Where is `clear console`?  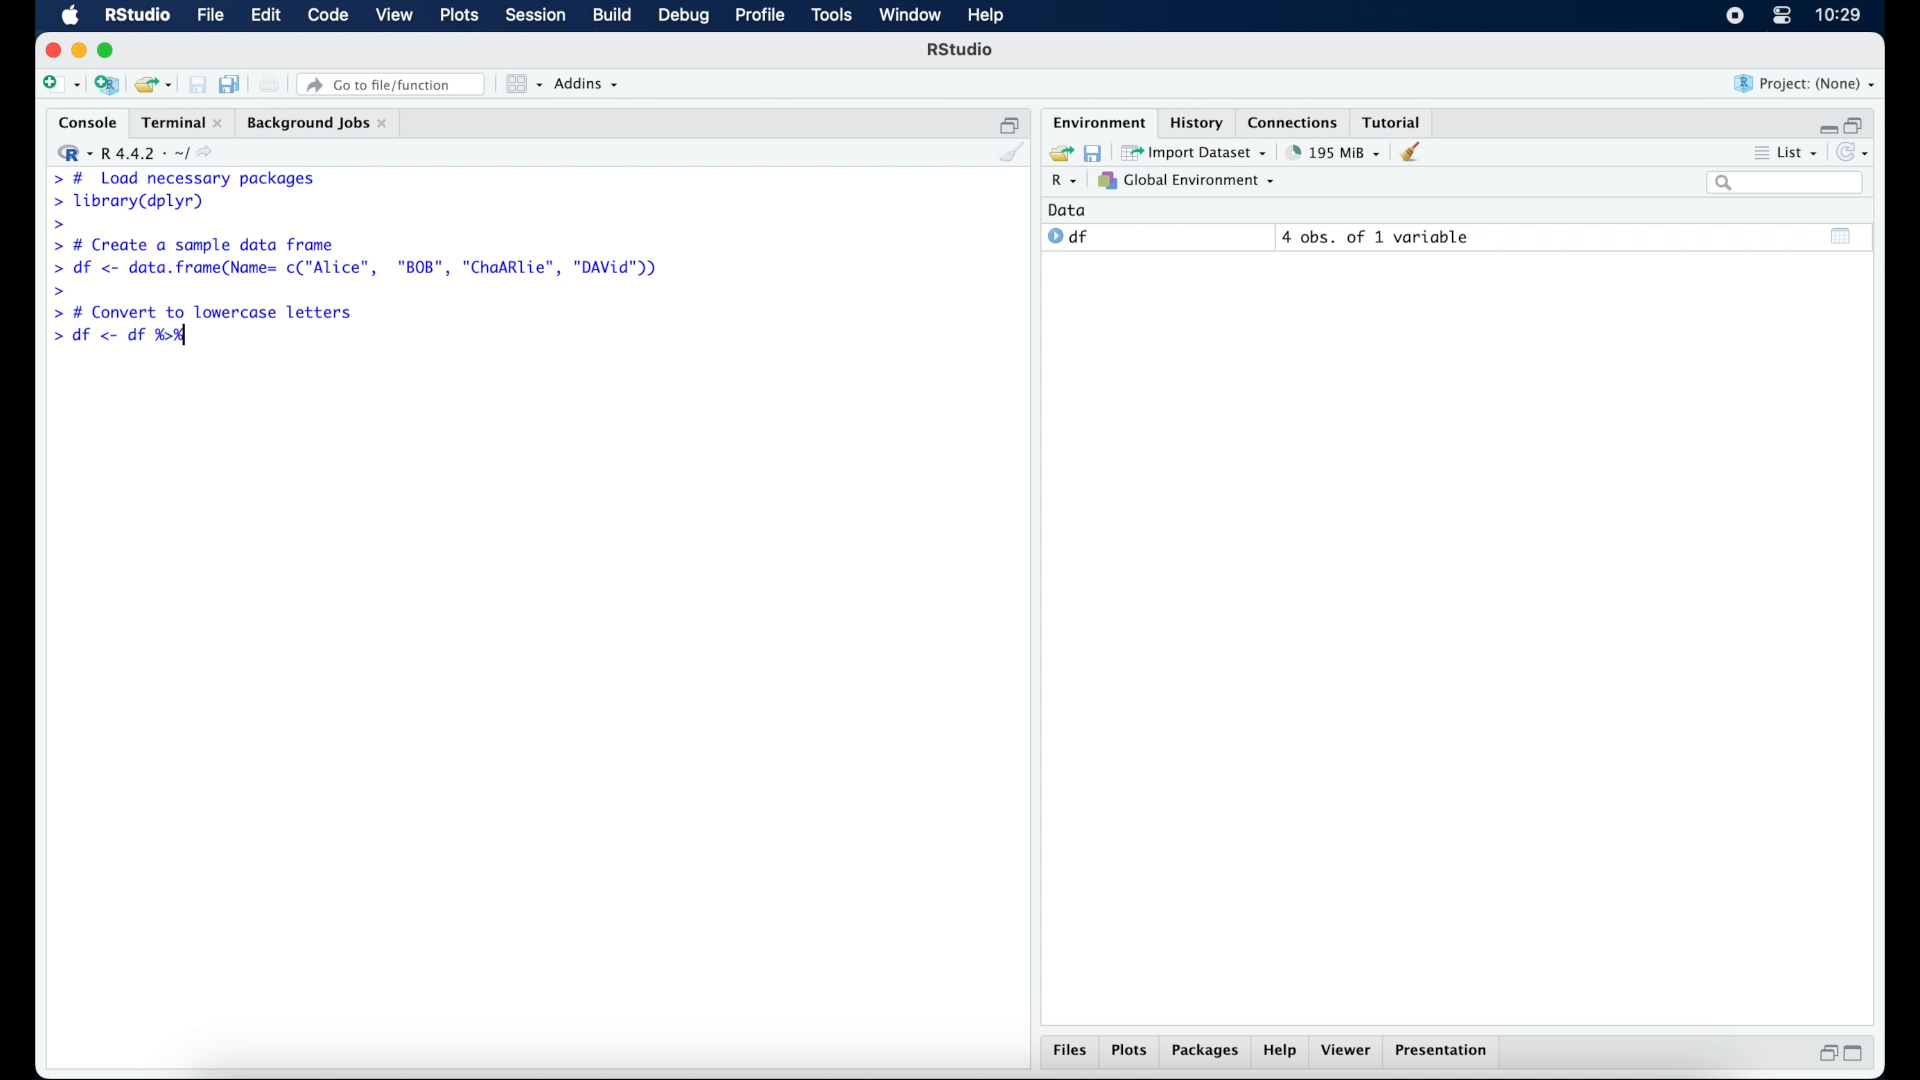 clear console is located at coordinates (1010, 154).